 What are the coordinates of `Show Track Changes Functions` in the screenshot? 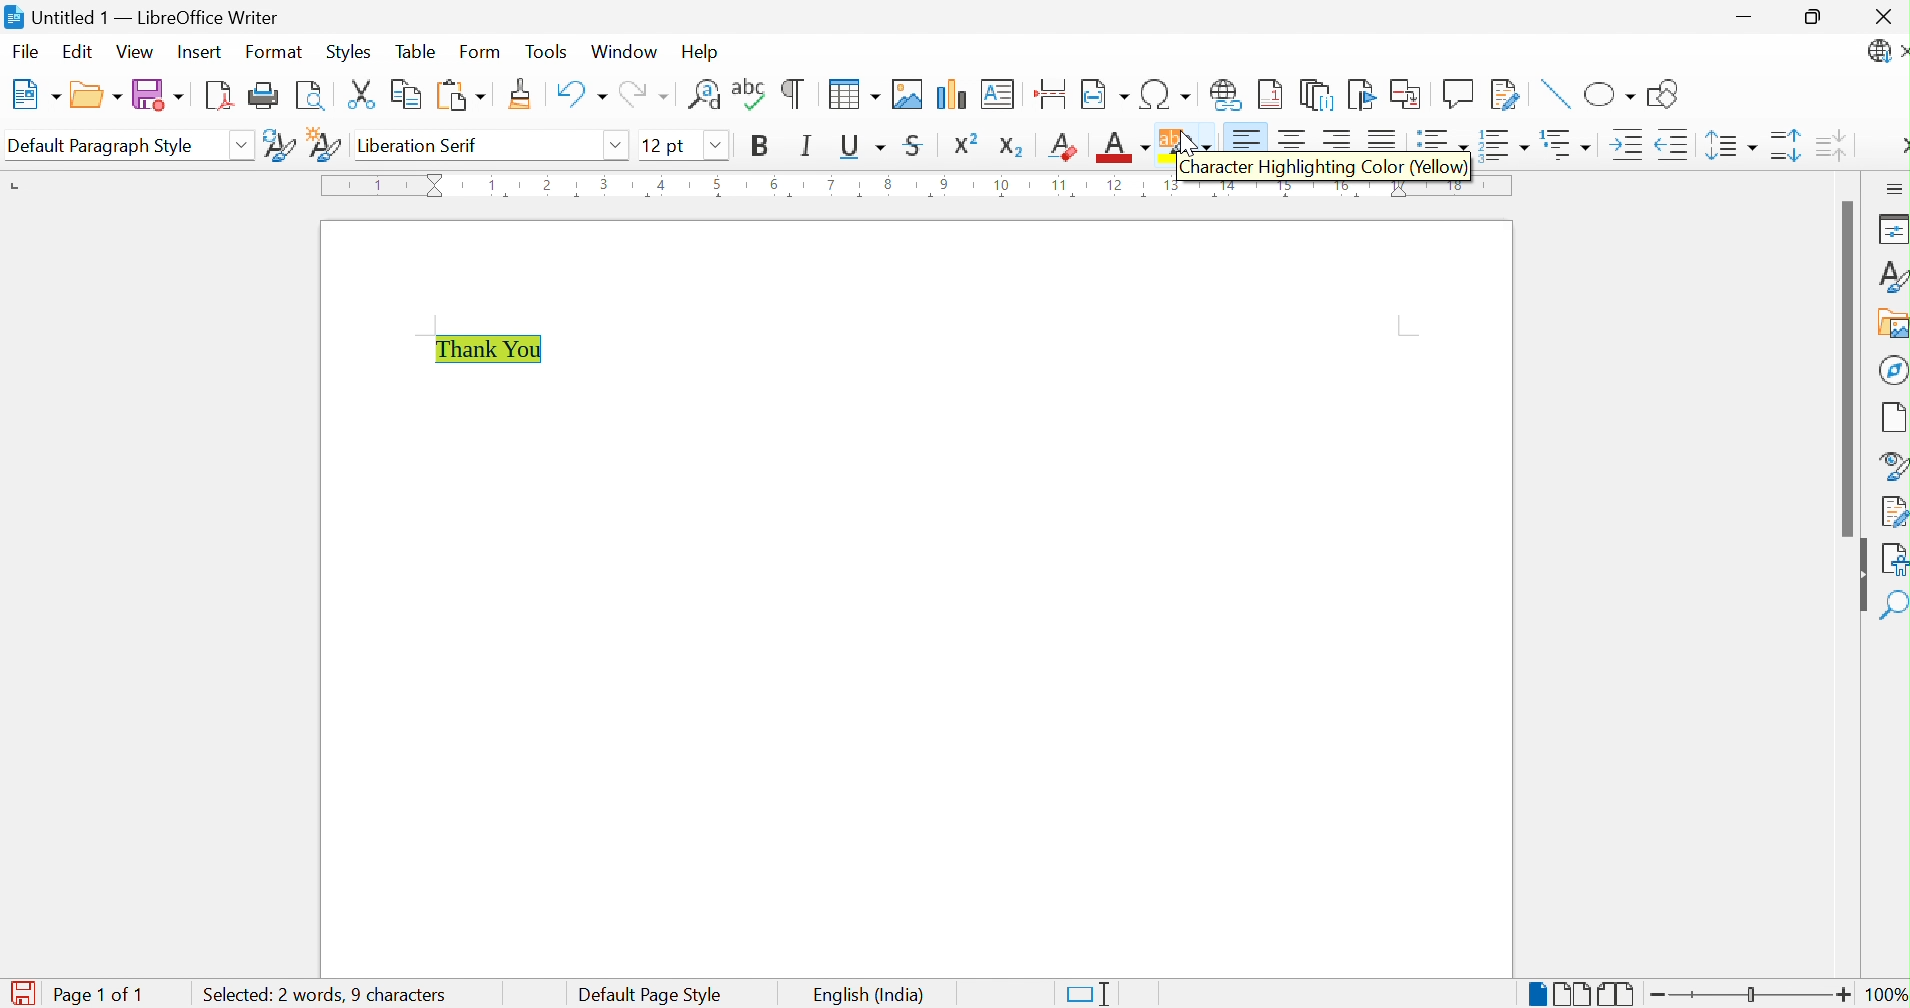 It's located at (1506, 93).